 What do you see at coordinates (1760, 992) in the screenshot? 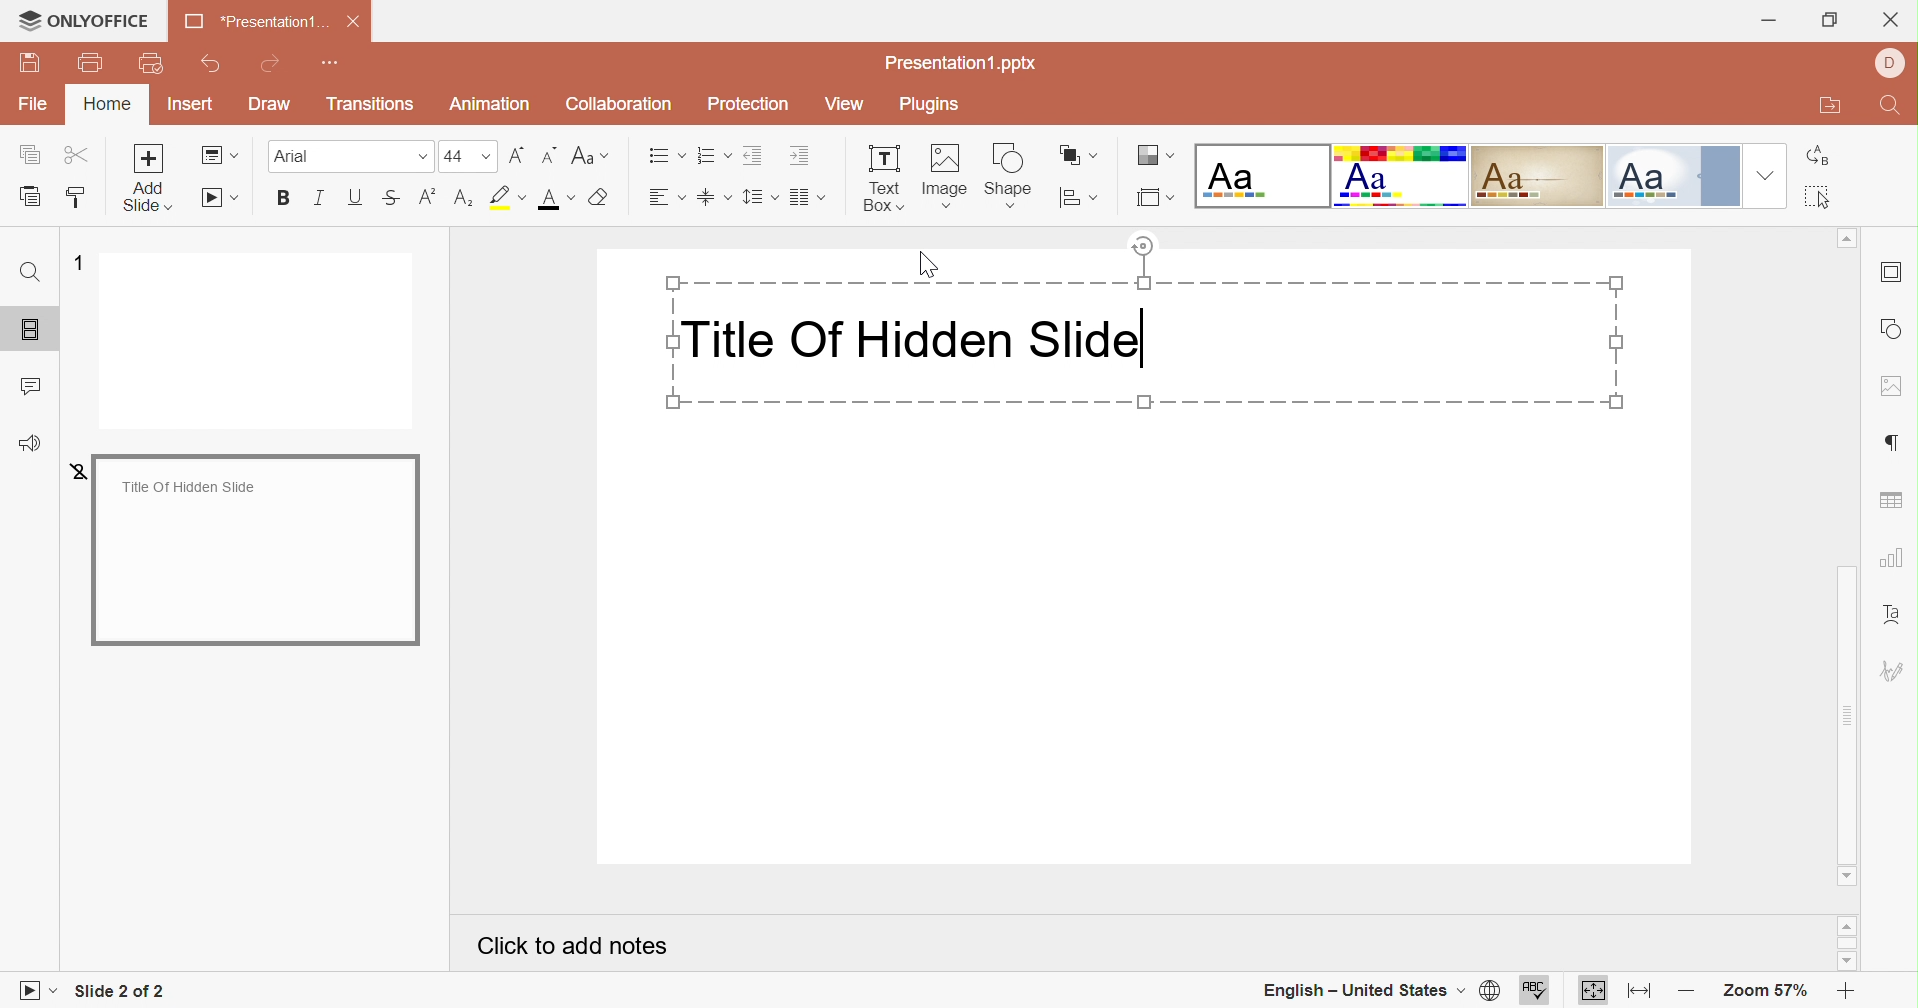
I see `Zoom 57%` at bounding box center [1760, 992].